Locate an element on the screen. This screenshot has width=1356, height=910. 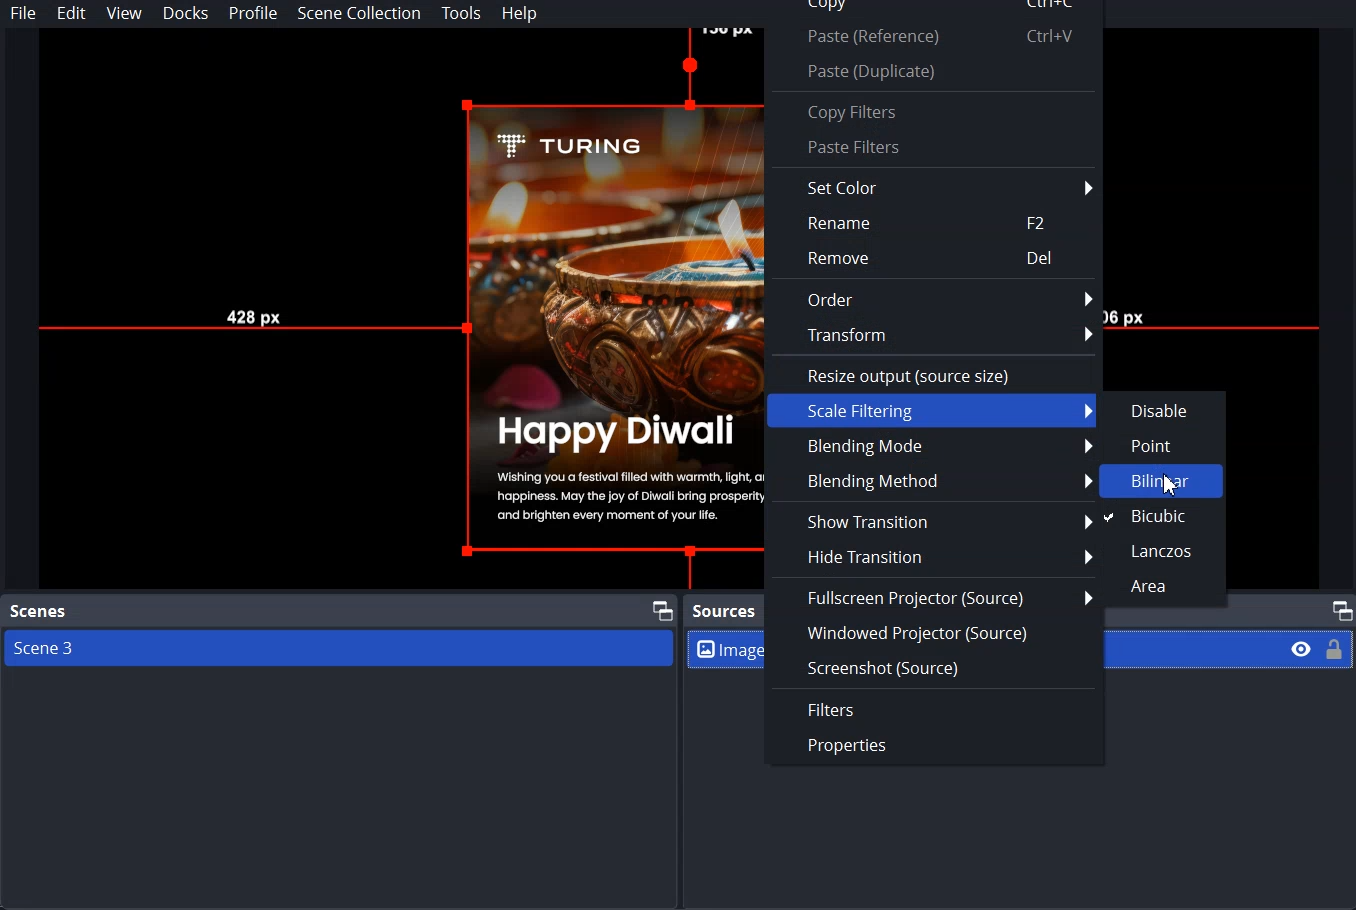
Tools is located at coordinates (461, 14).